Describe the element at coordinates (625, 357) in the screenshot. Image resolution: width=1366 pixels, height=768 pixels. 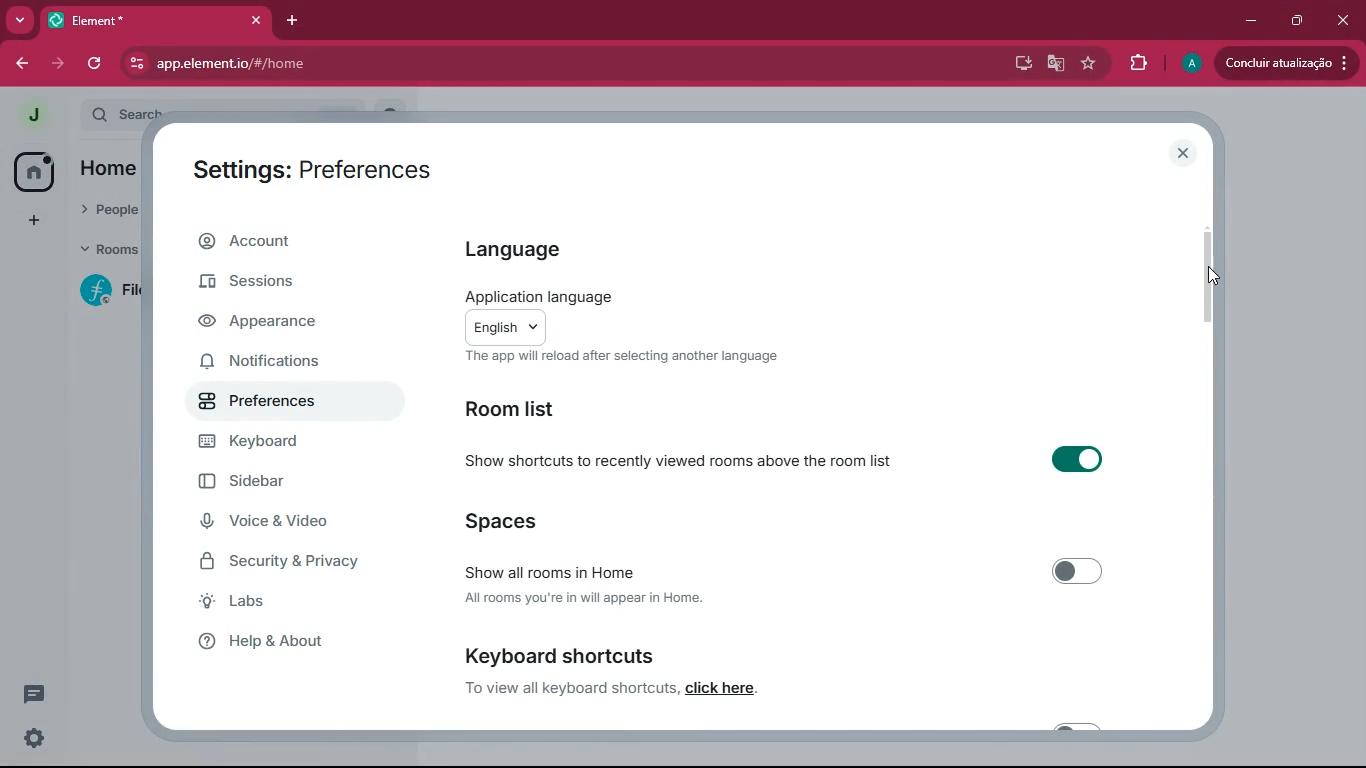
I see `The app will reload after selecting another language` at that location.